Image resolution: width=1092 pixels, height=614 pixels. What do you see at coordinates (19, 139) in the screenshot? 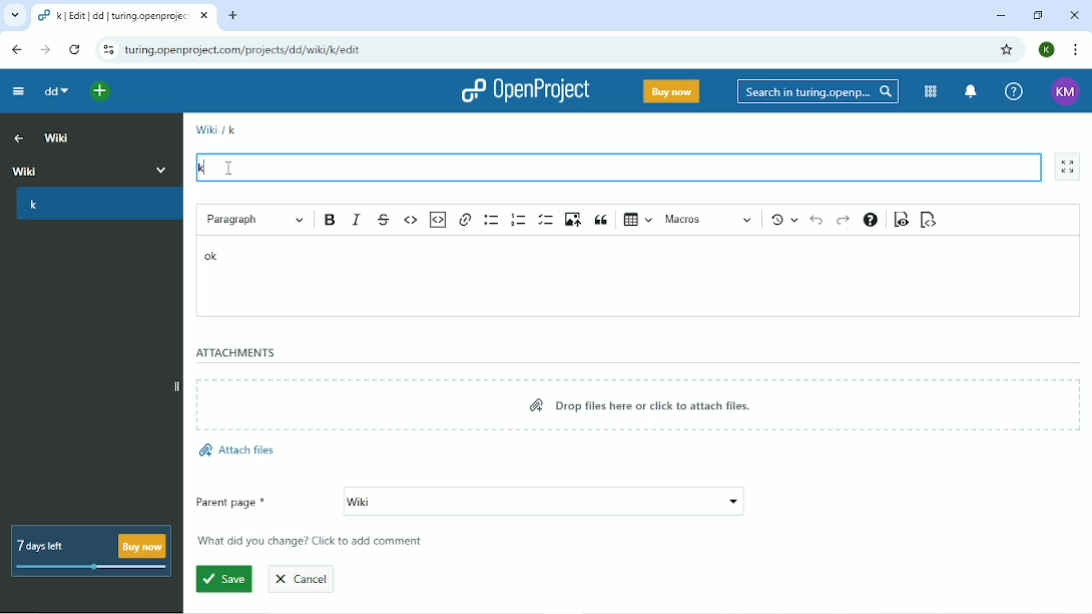
I see `Up` at bounding box center [19, 139].